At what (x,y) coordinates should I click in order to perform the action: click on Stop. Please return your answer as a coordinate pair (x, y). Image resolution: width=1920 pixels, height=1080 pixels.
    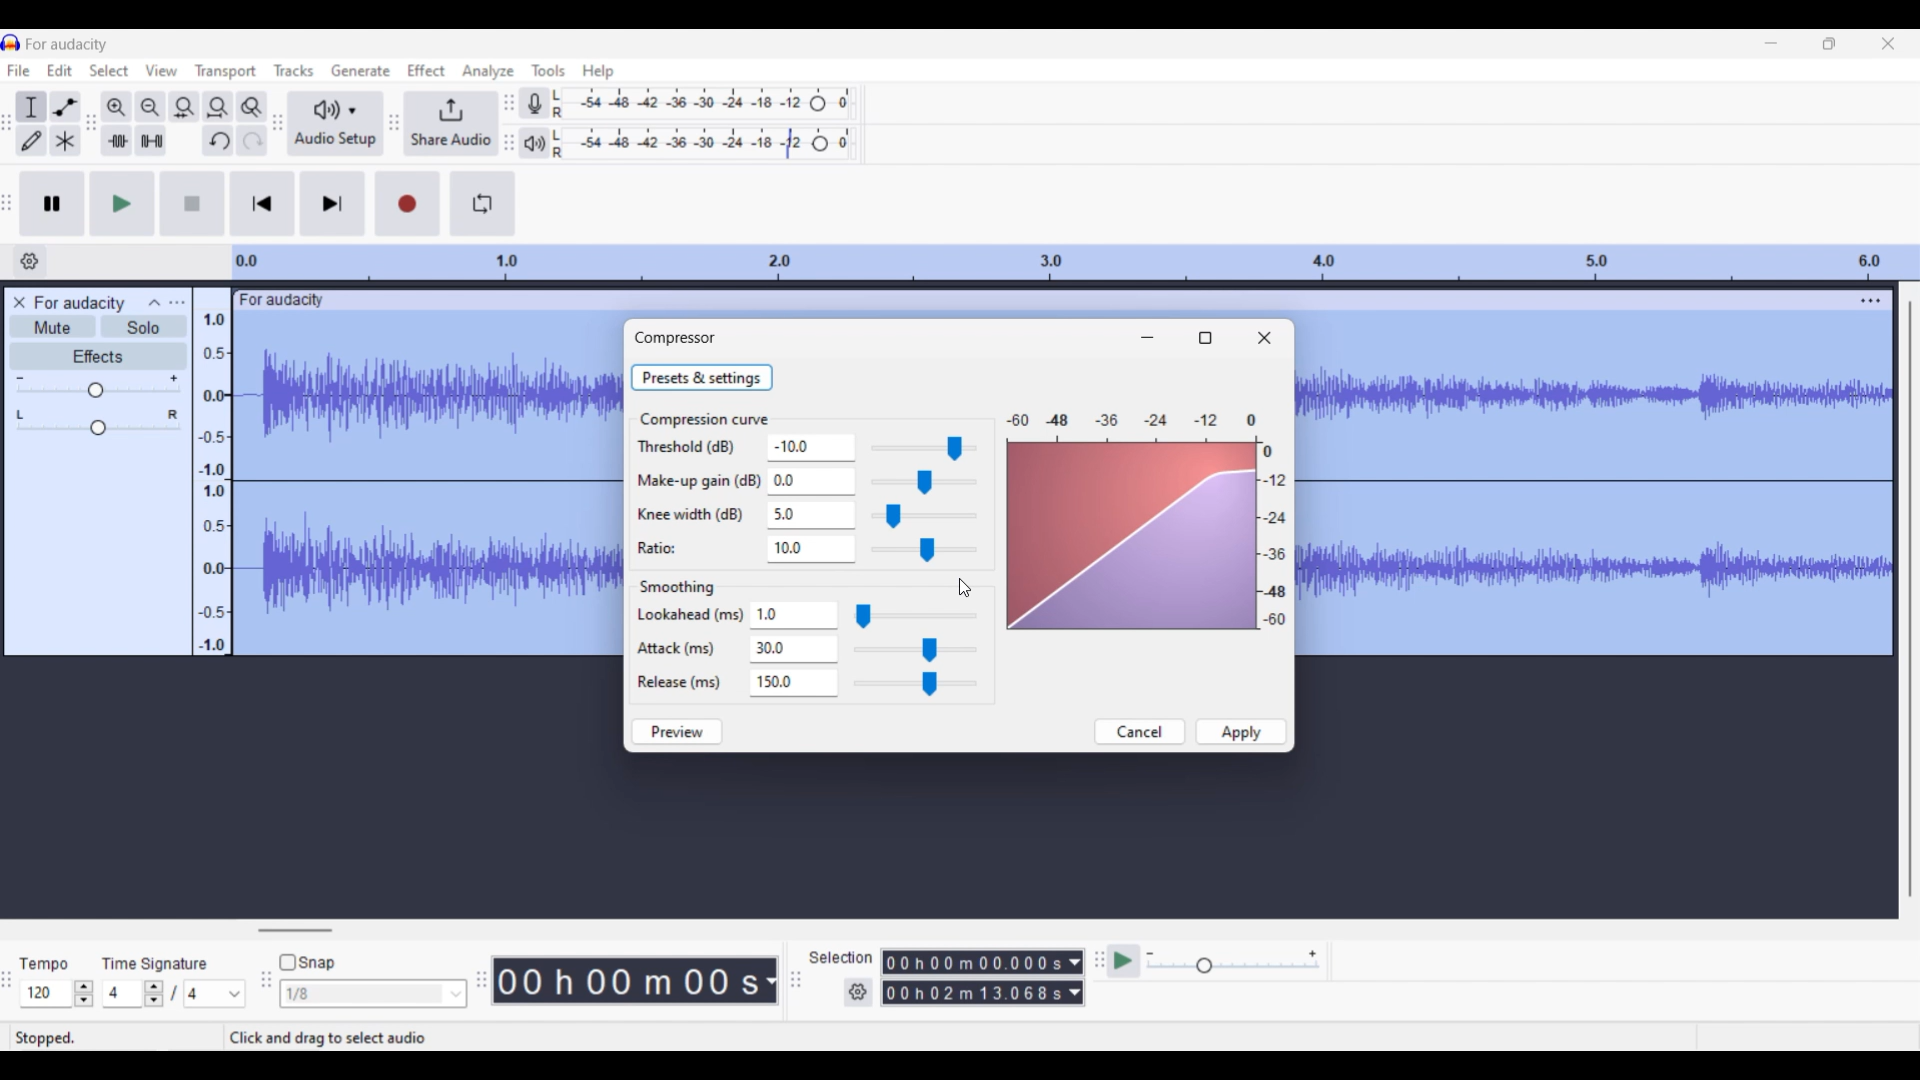
    Looking at the image, I should click on (192, 203).